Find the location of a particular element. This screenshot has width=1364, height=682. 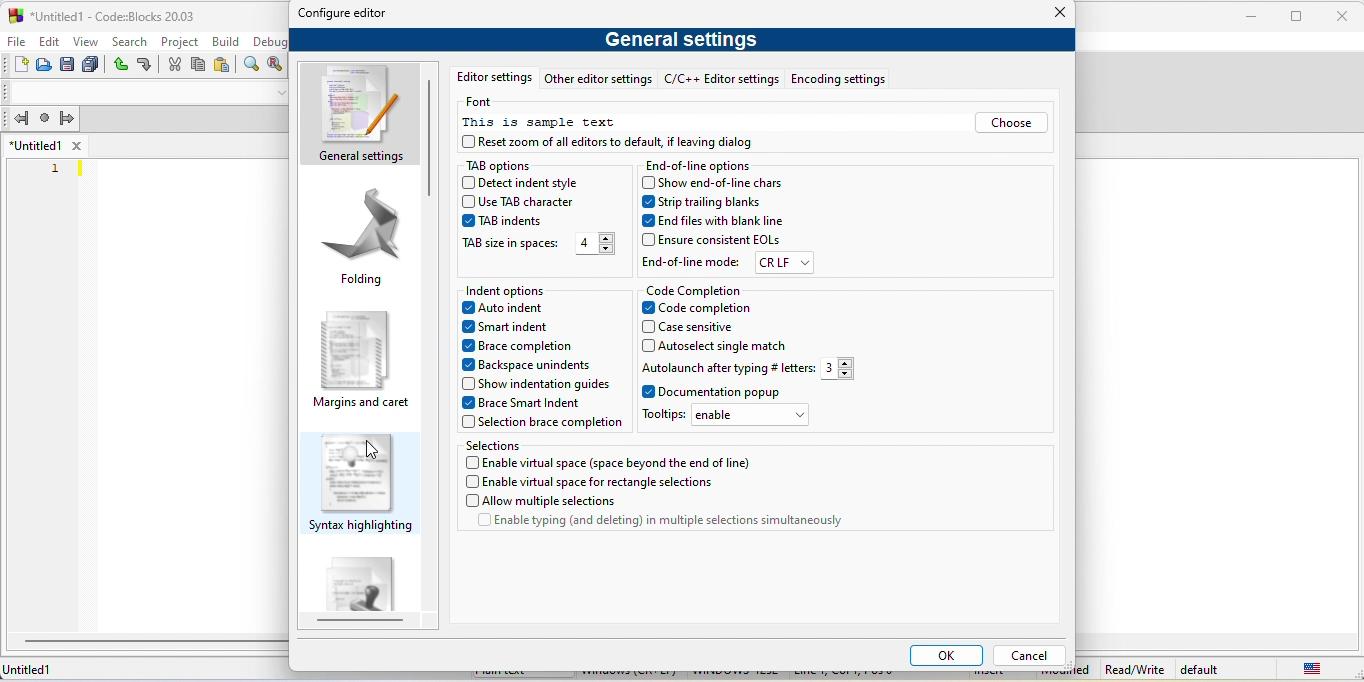

jump forward is located at coordinates (67, 117).